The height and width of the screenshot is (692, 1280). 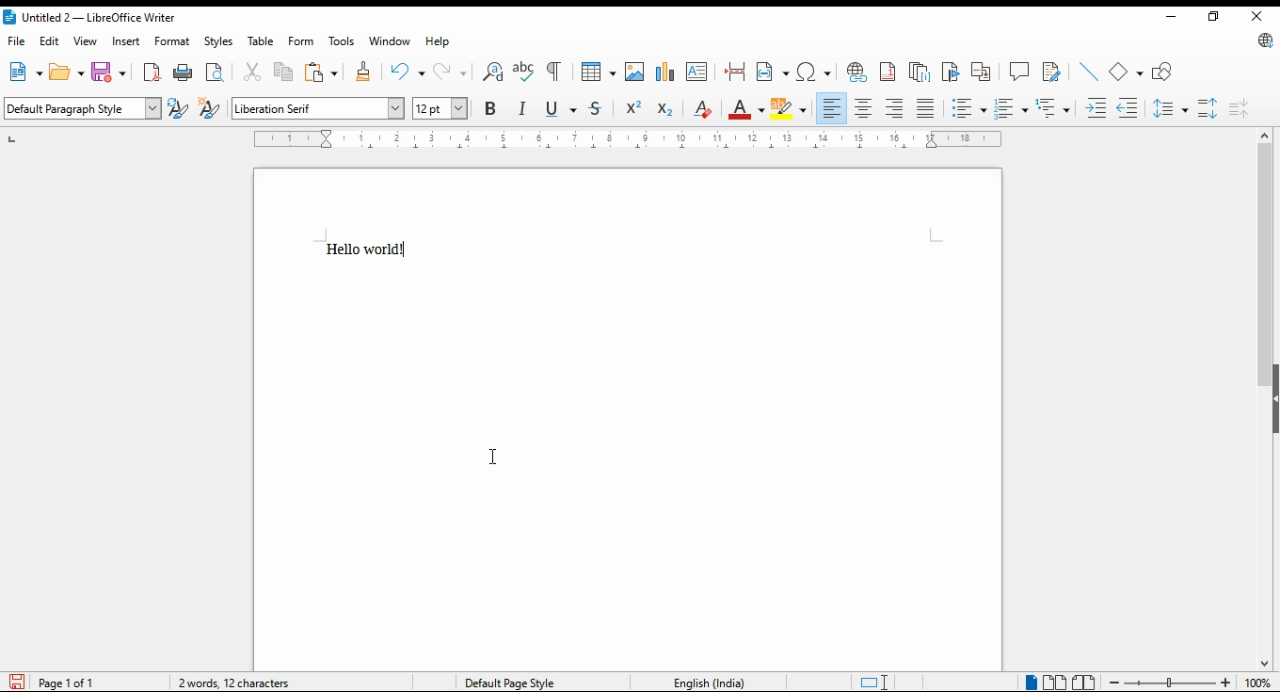 I want to click on standard selection. click to change selection mode, so click(x=867, y=681).